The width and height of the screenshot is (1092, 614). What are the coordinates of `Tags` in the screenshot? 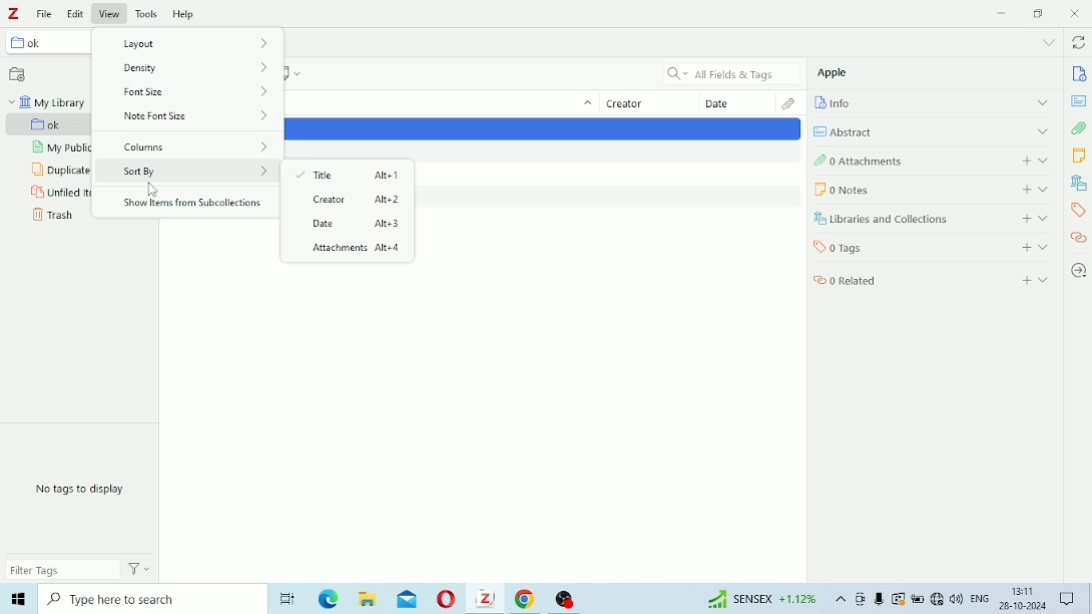 It's located at (881, 248).